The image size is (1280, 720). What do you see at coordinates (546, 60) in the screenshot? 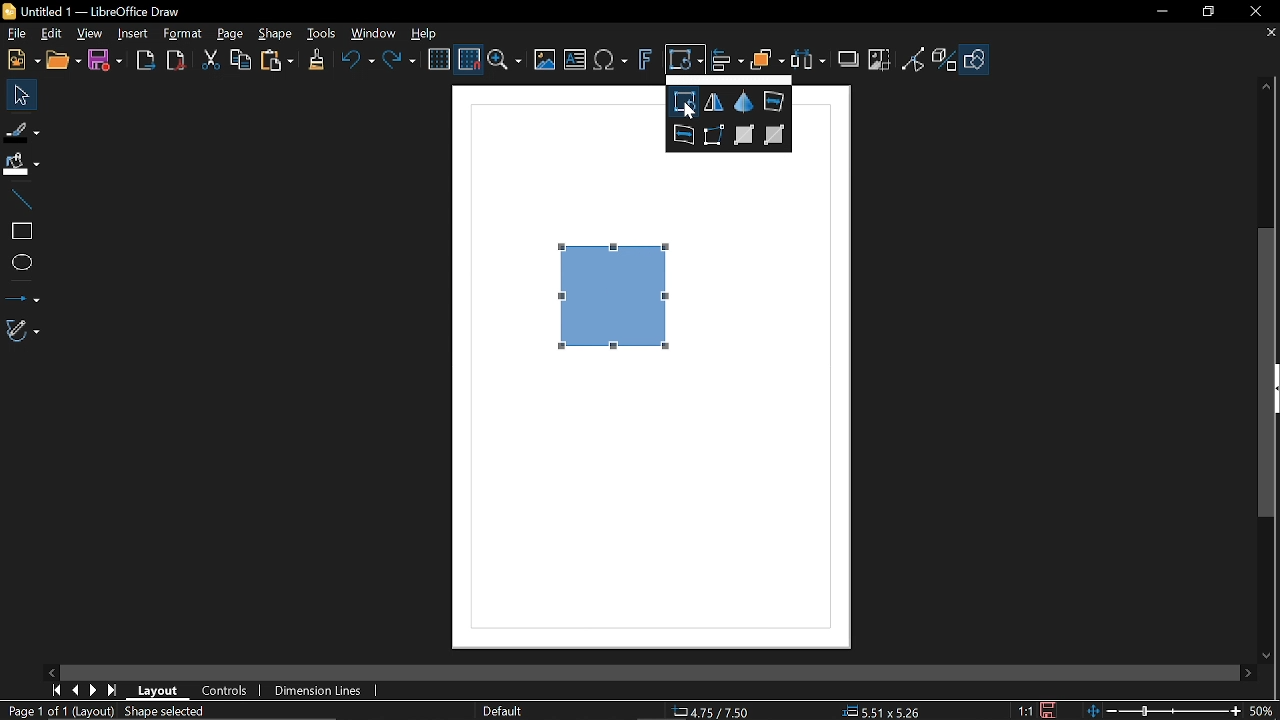
I see `Insert image` at bounding box center [546, 60].